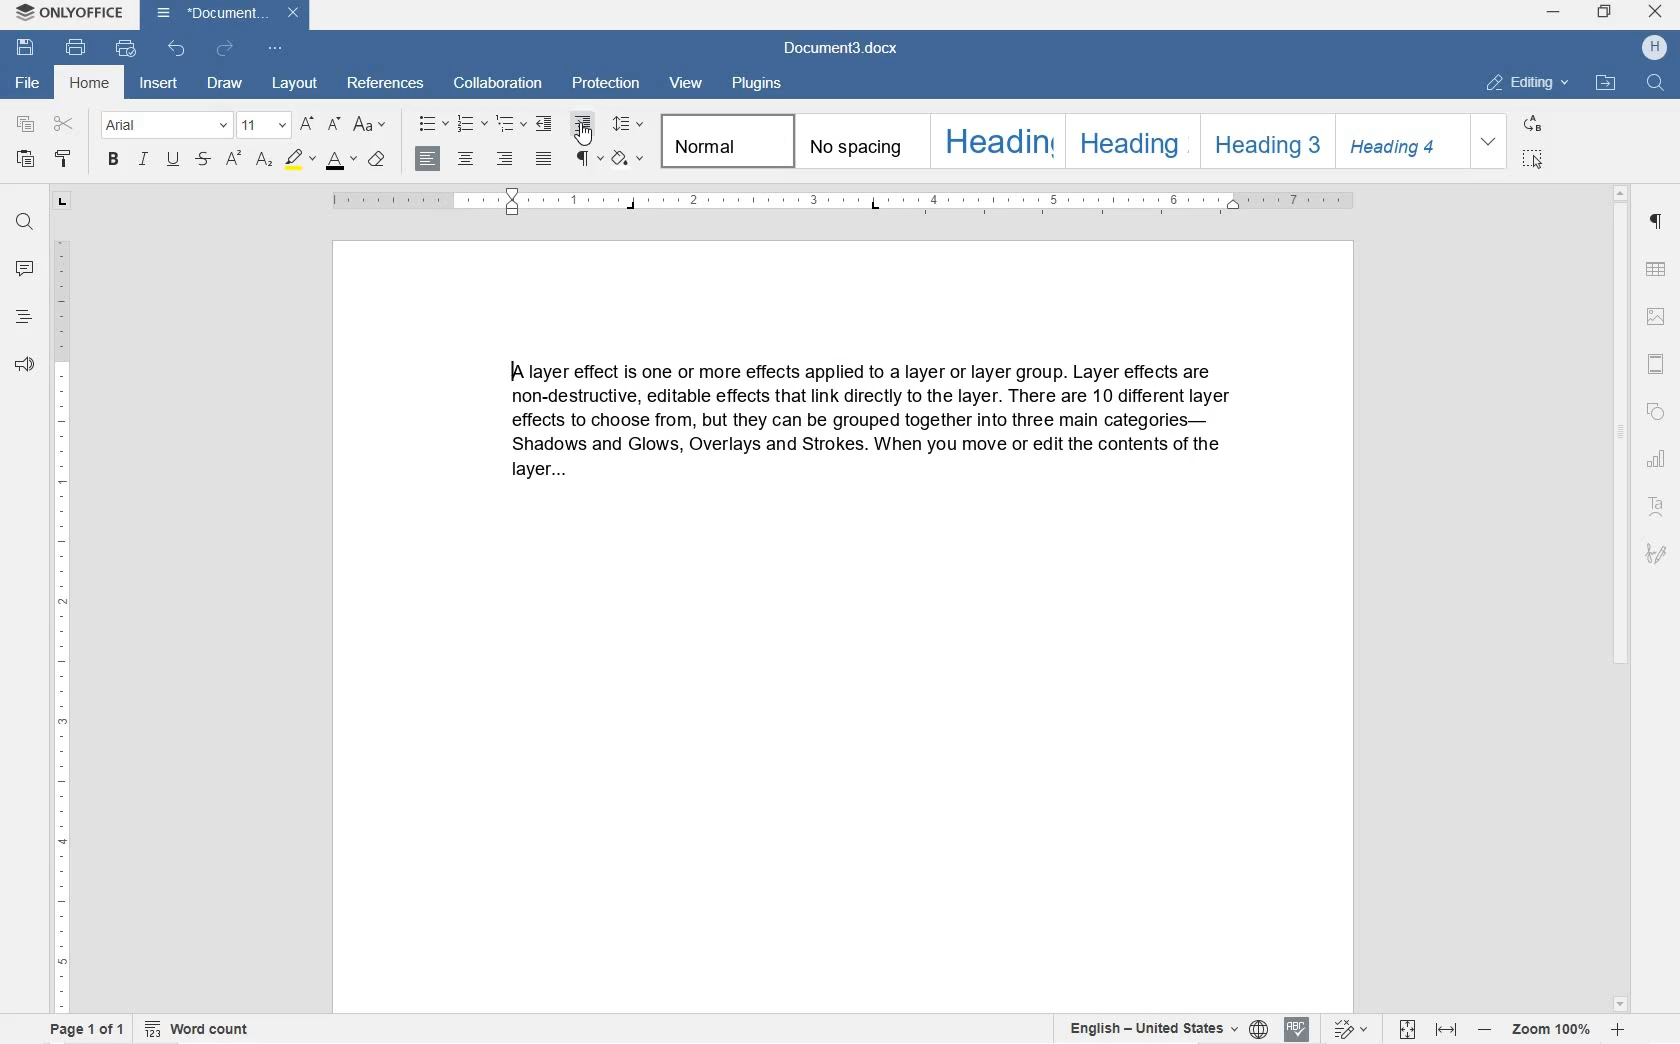  I want to click on PASTE, so click(28, 161).